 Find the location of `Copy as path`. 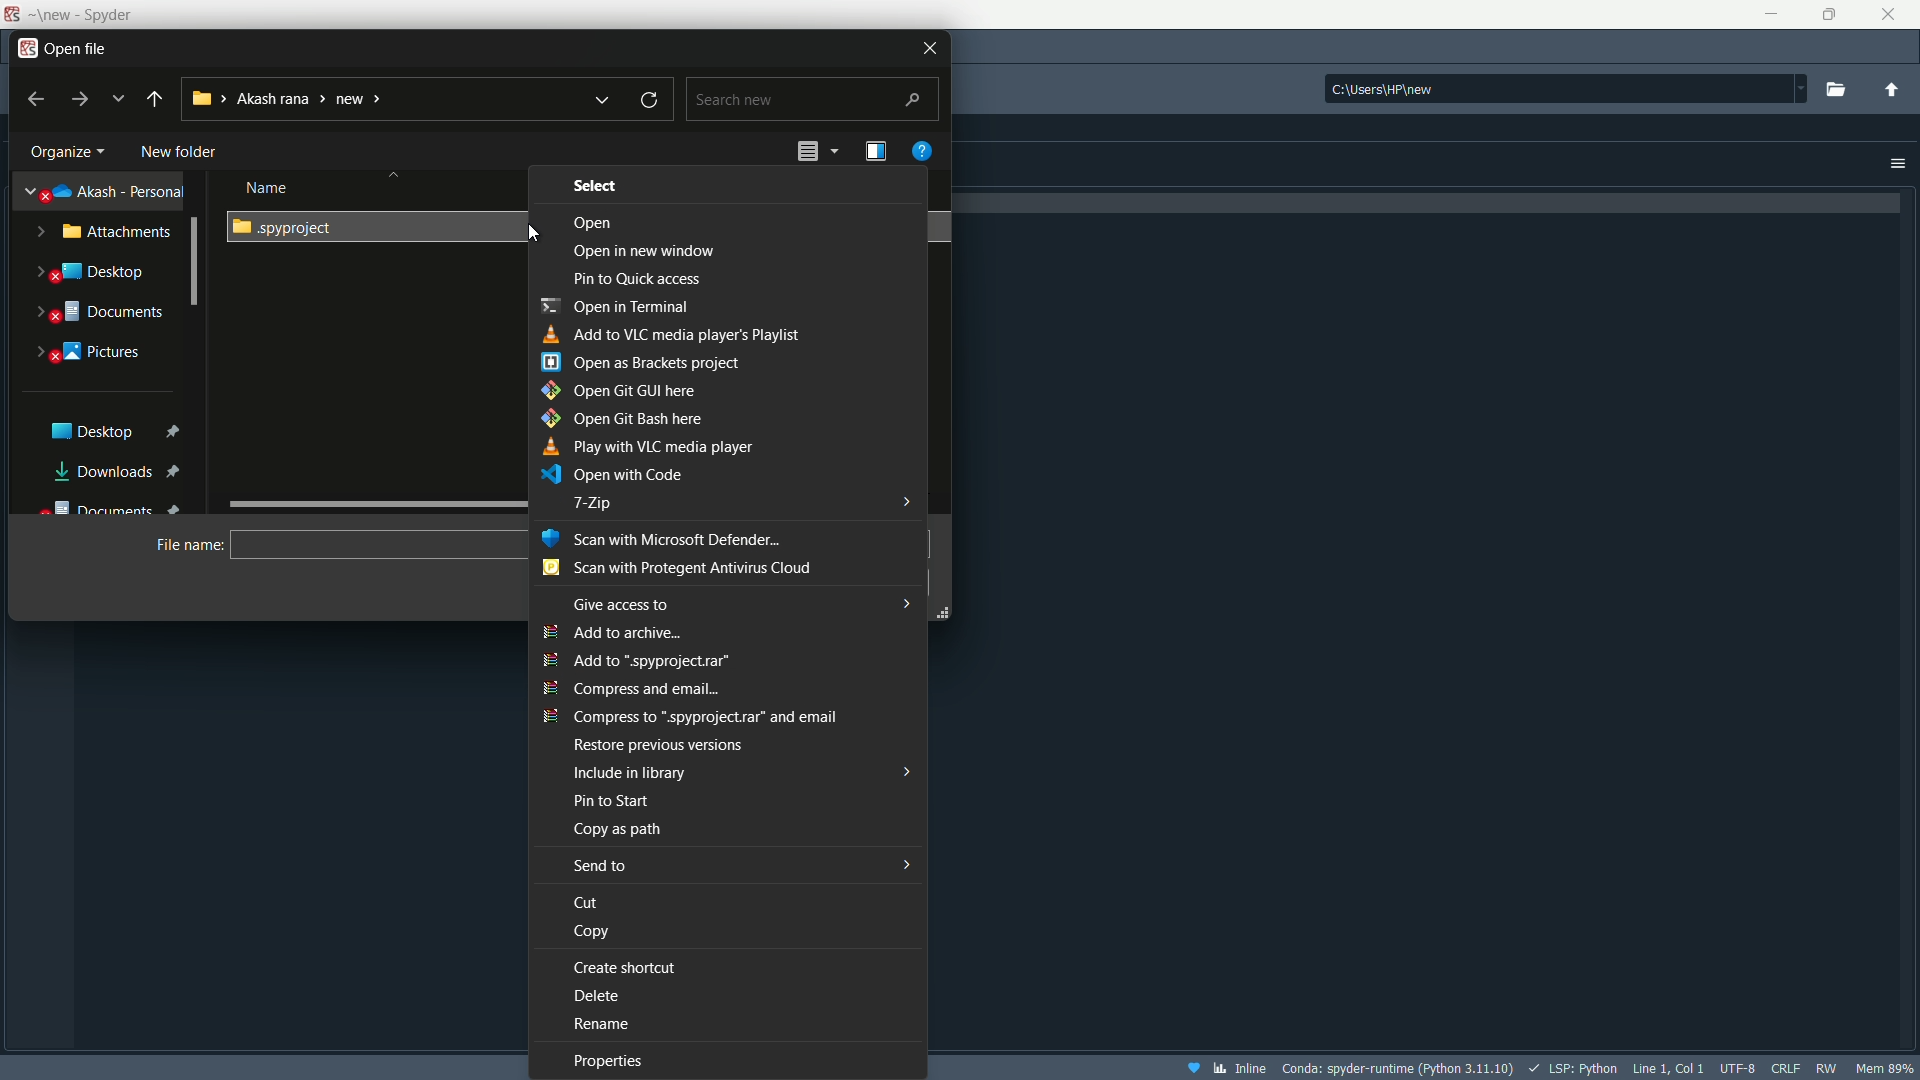

Copy as path is located at coordinates (624, 829).